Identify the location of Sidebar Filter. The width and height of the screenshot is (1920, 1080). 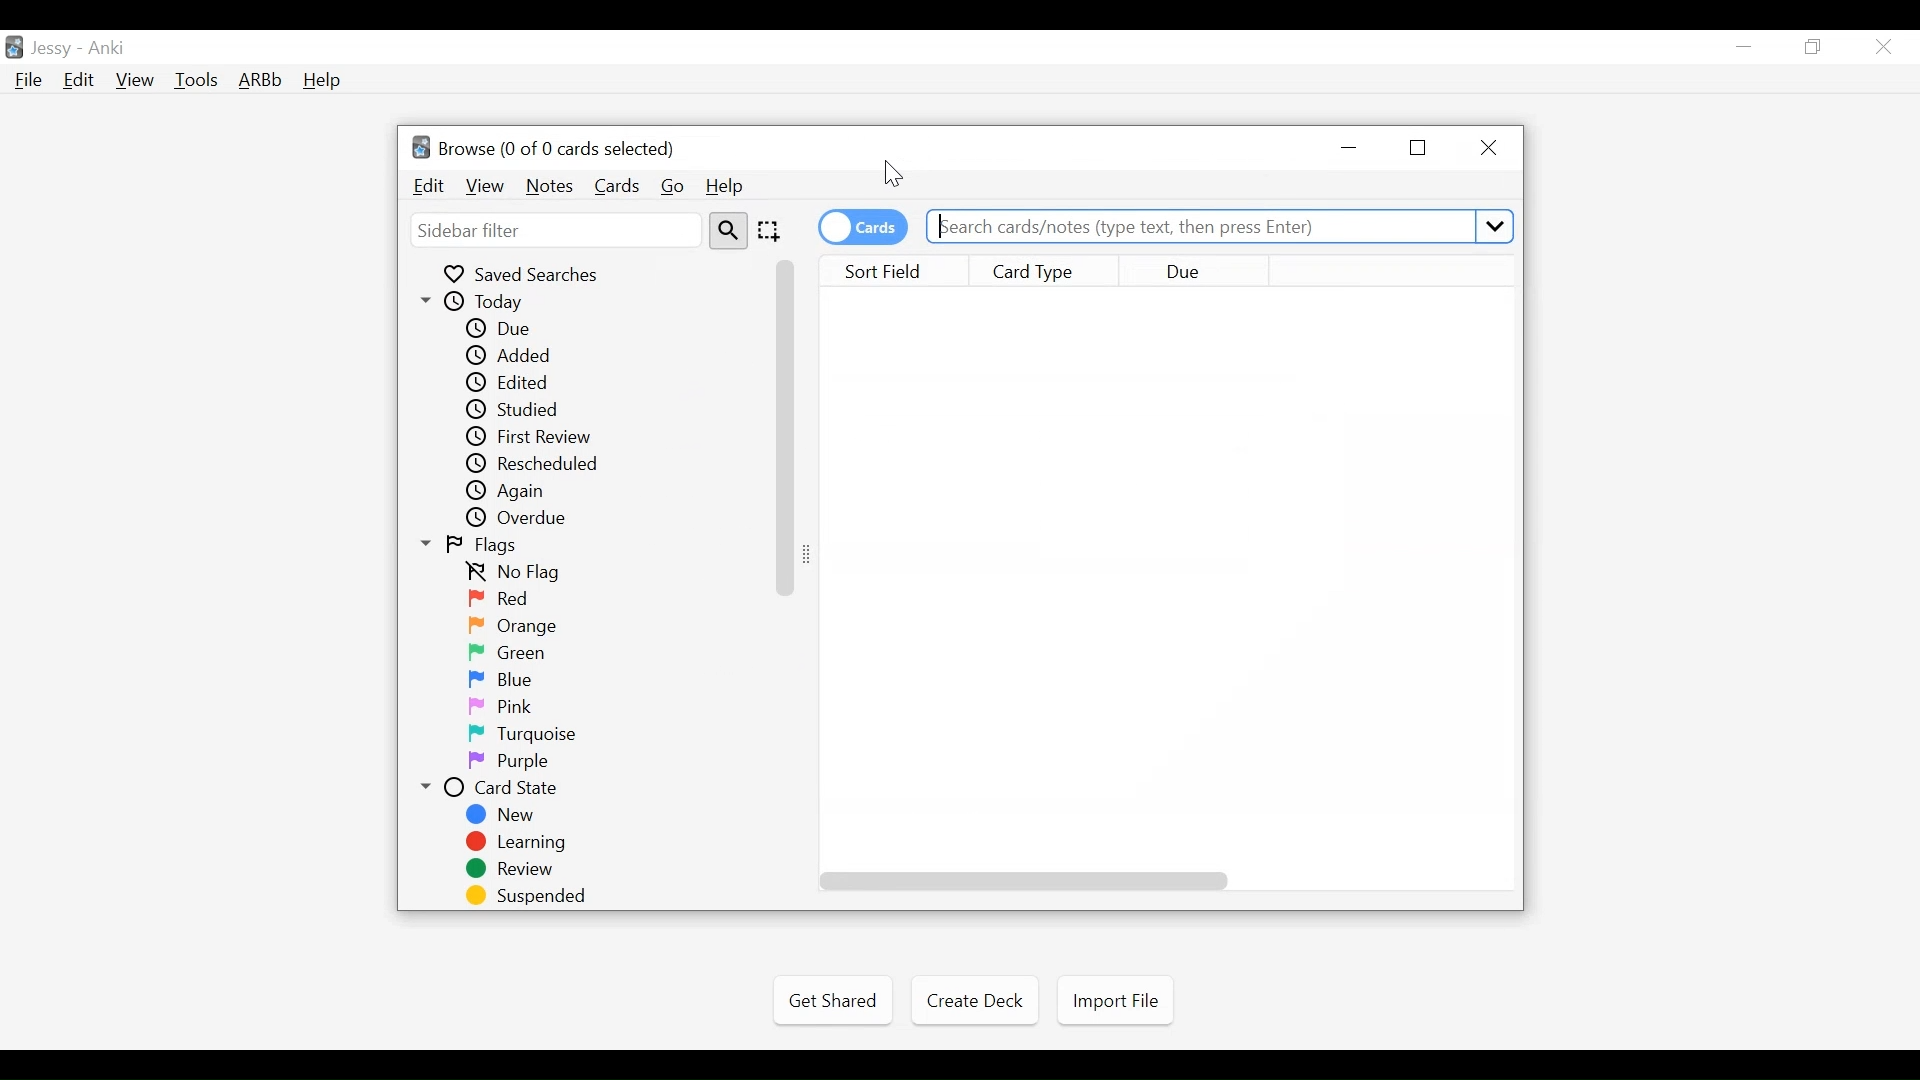
(557, 231).